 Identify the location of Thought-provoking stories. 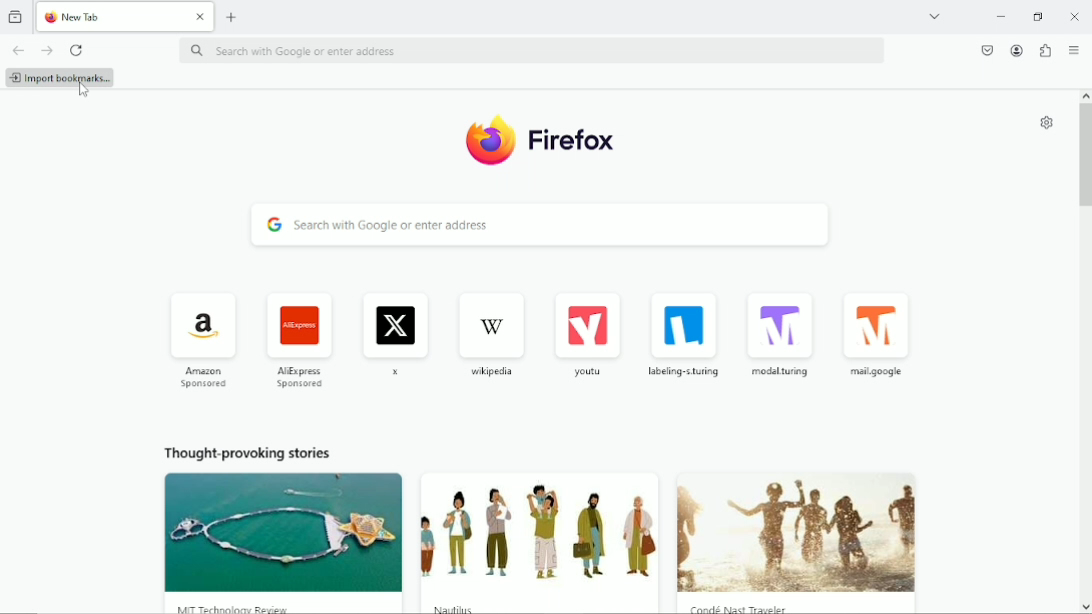
(251, 452).